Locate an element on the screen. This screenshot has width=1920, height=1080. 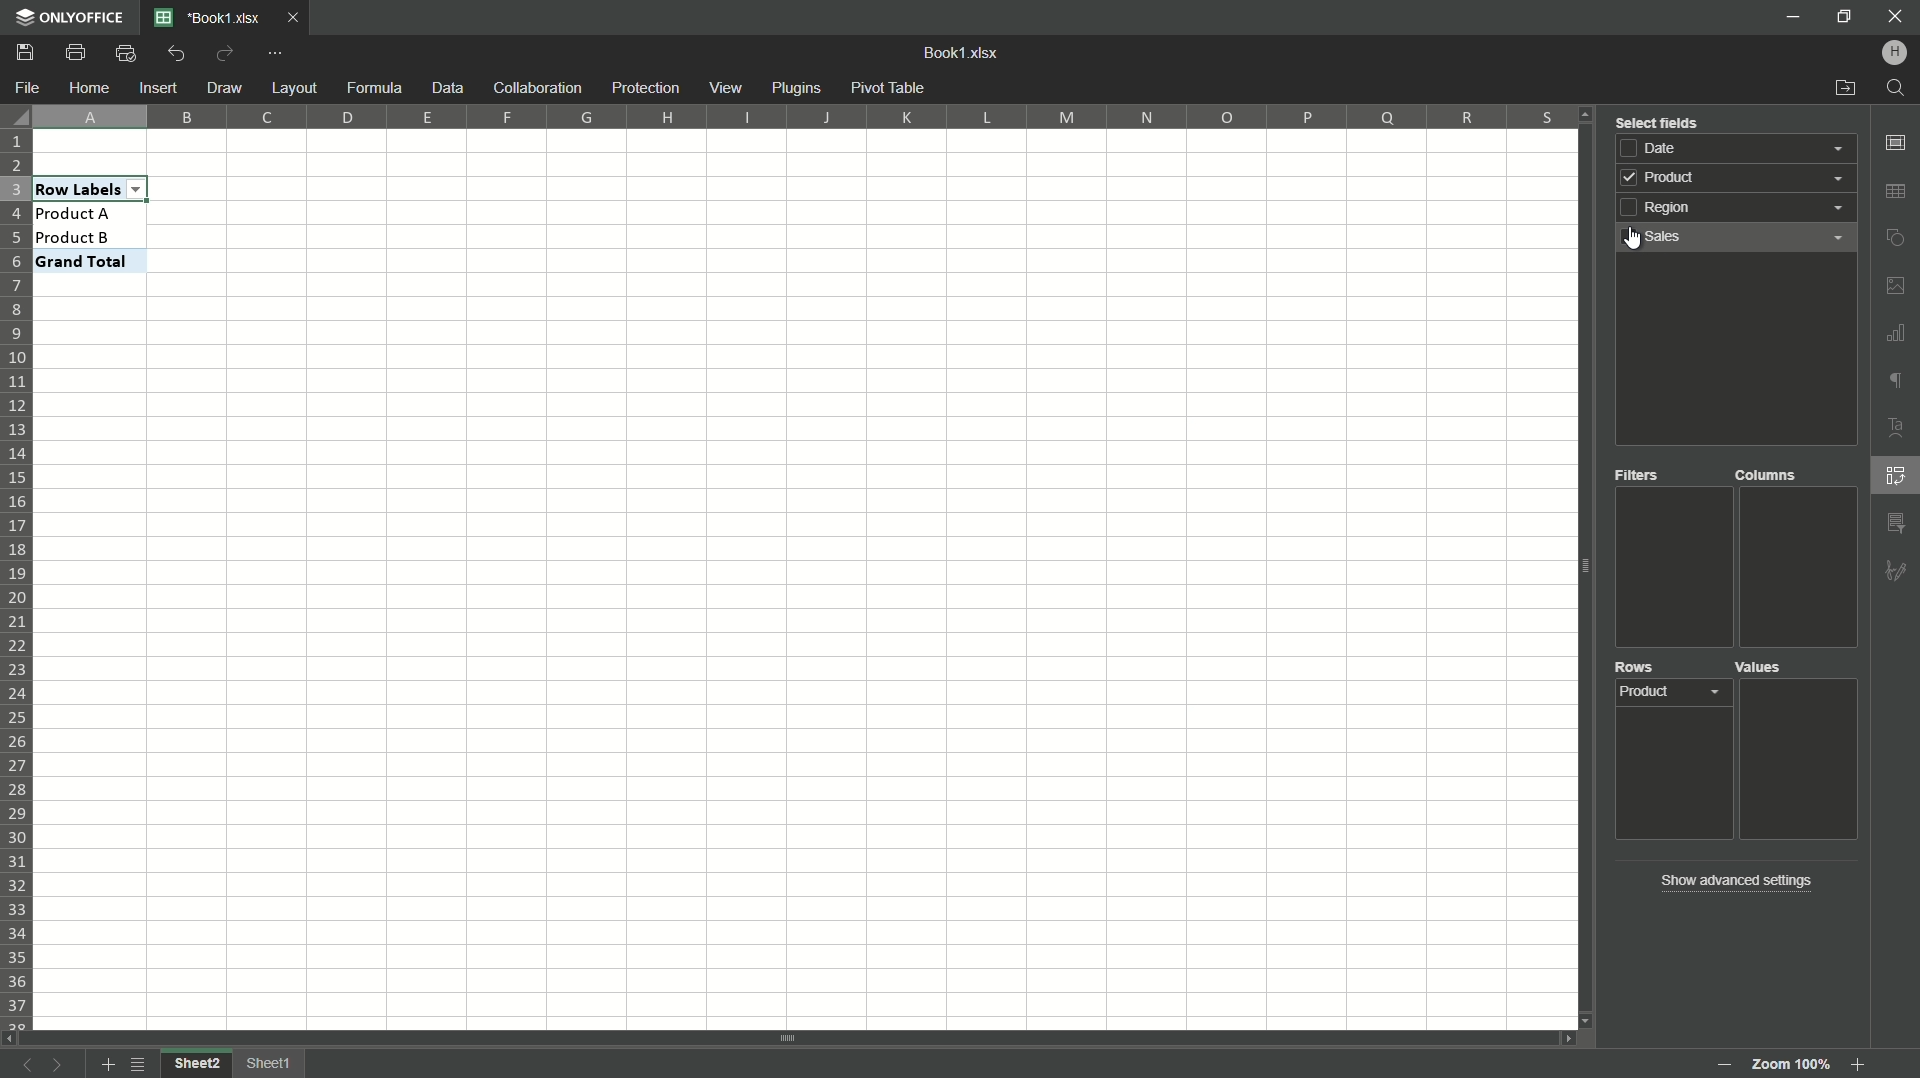
Region is located at coordinates (1743, 210).